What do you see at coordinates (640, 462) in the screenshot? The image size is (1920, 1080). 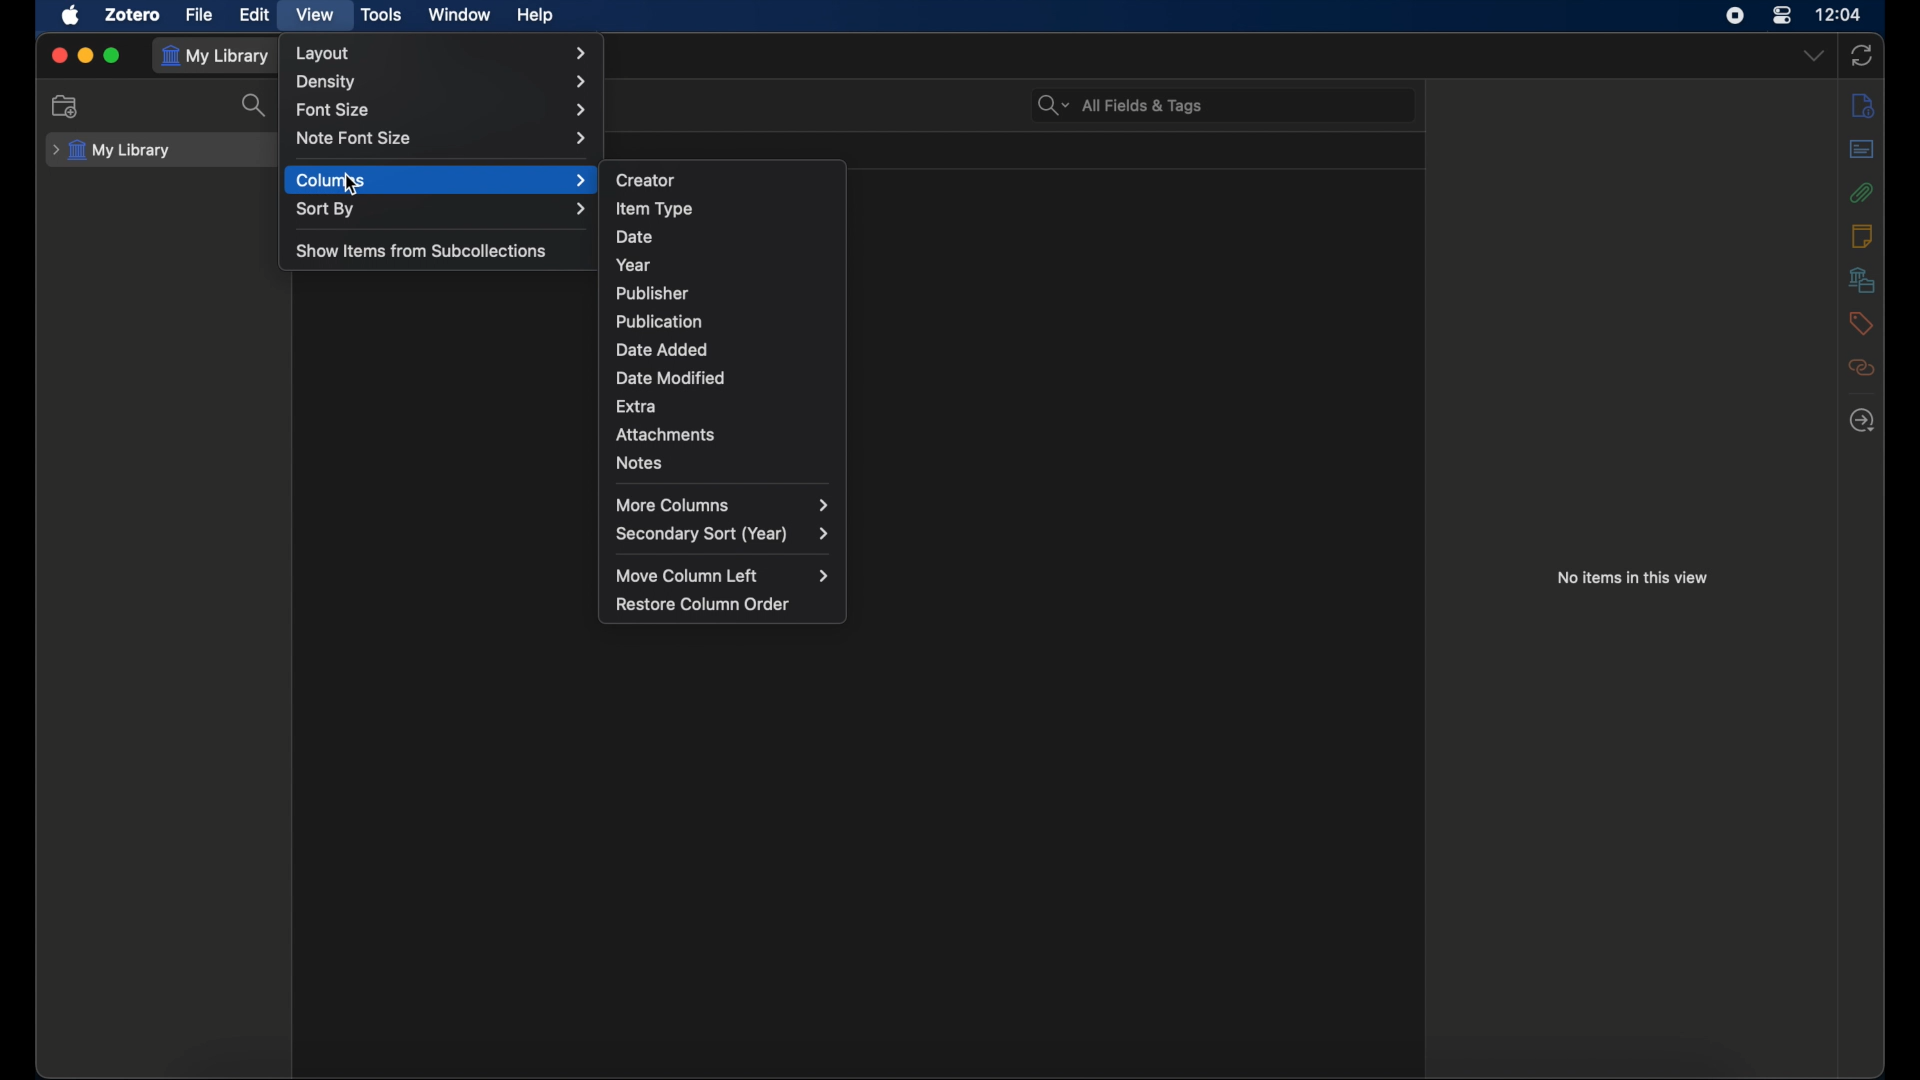 I see `notes` at bounding box center [640, 462].